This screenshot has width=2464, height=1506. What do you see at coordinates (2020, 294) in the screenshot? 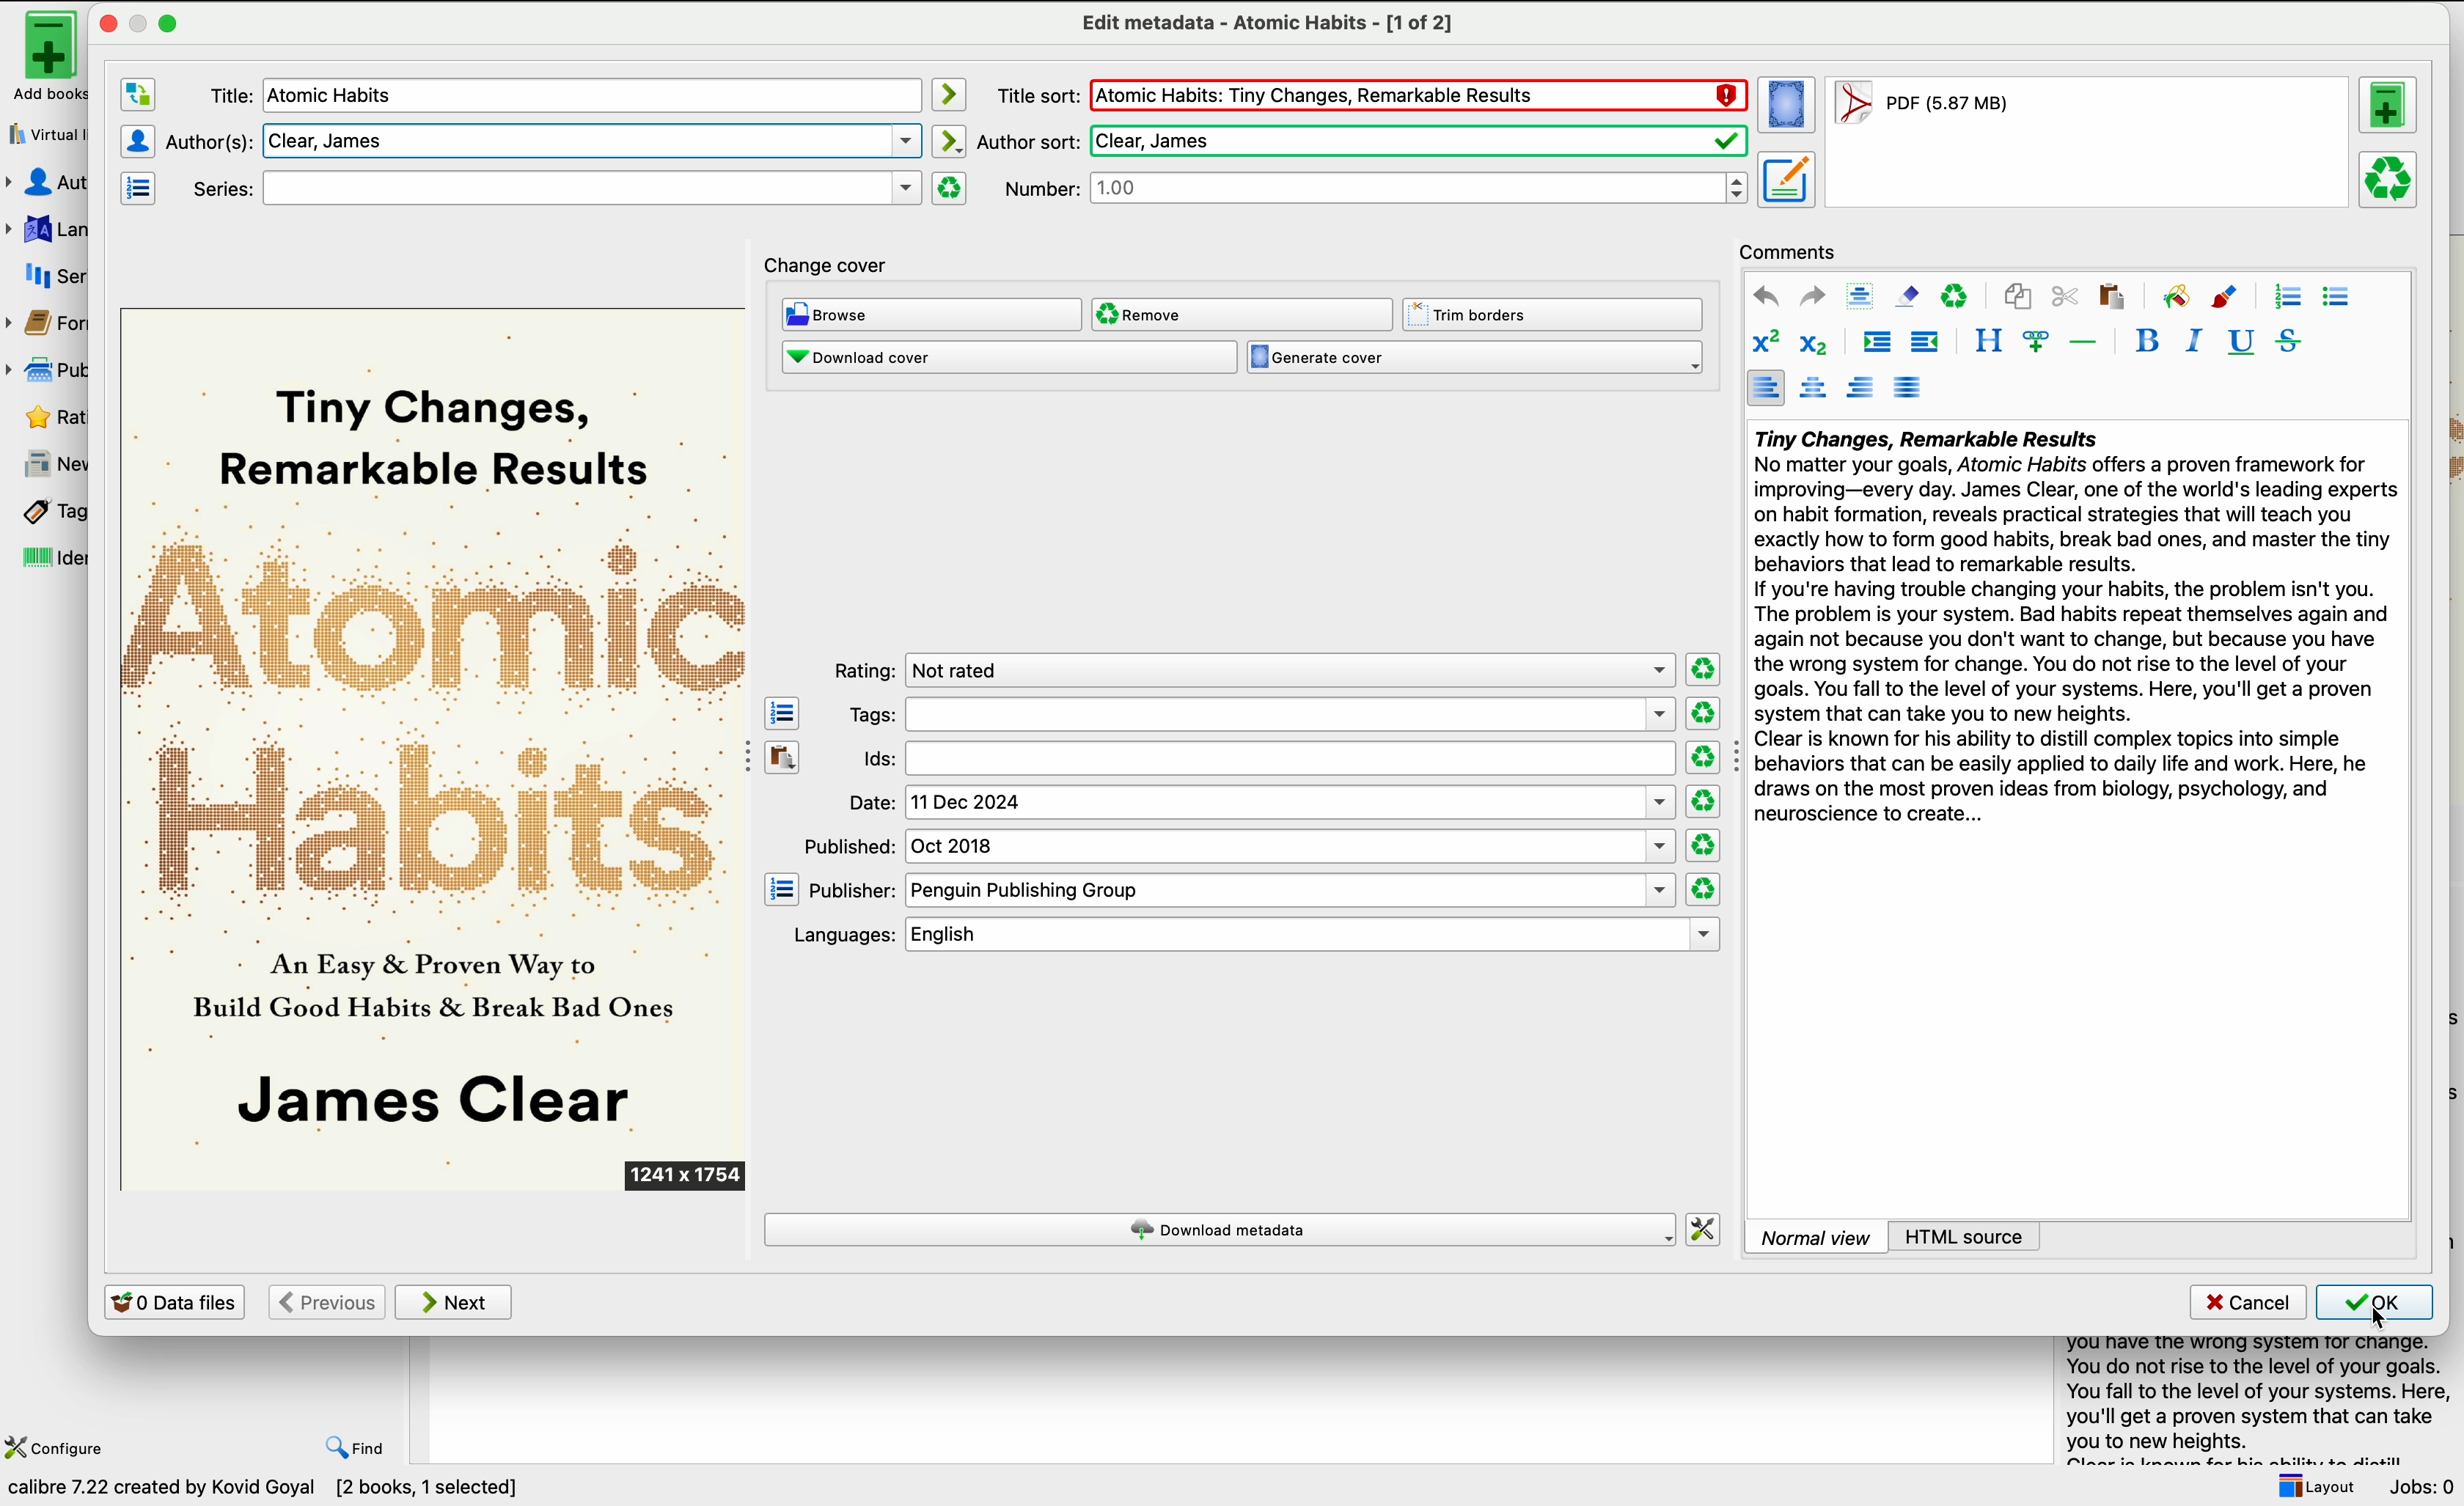
I see `copy` at bounding box center [2020, 294].